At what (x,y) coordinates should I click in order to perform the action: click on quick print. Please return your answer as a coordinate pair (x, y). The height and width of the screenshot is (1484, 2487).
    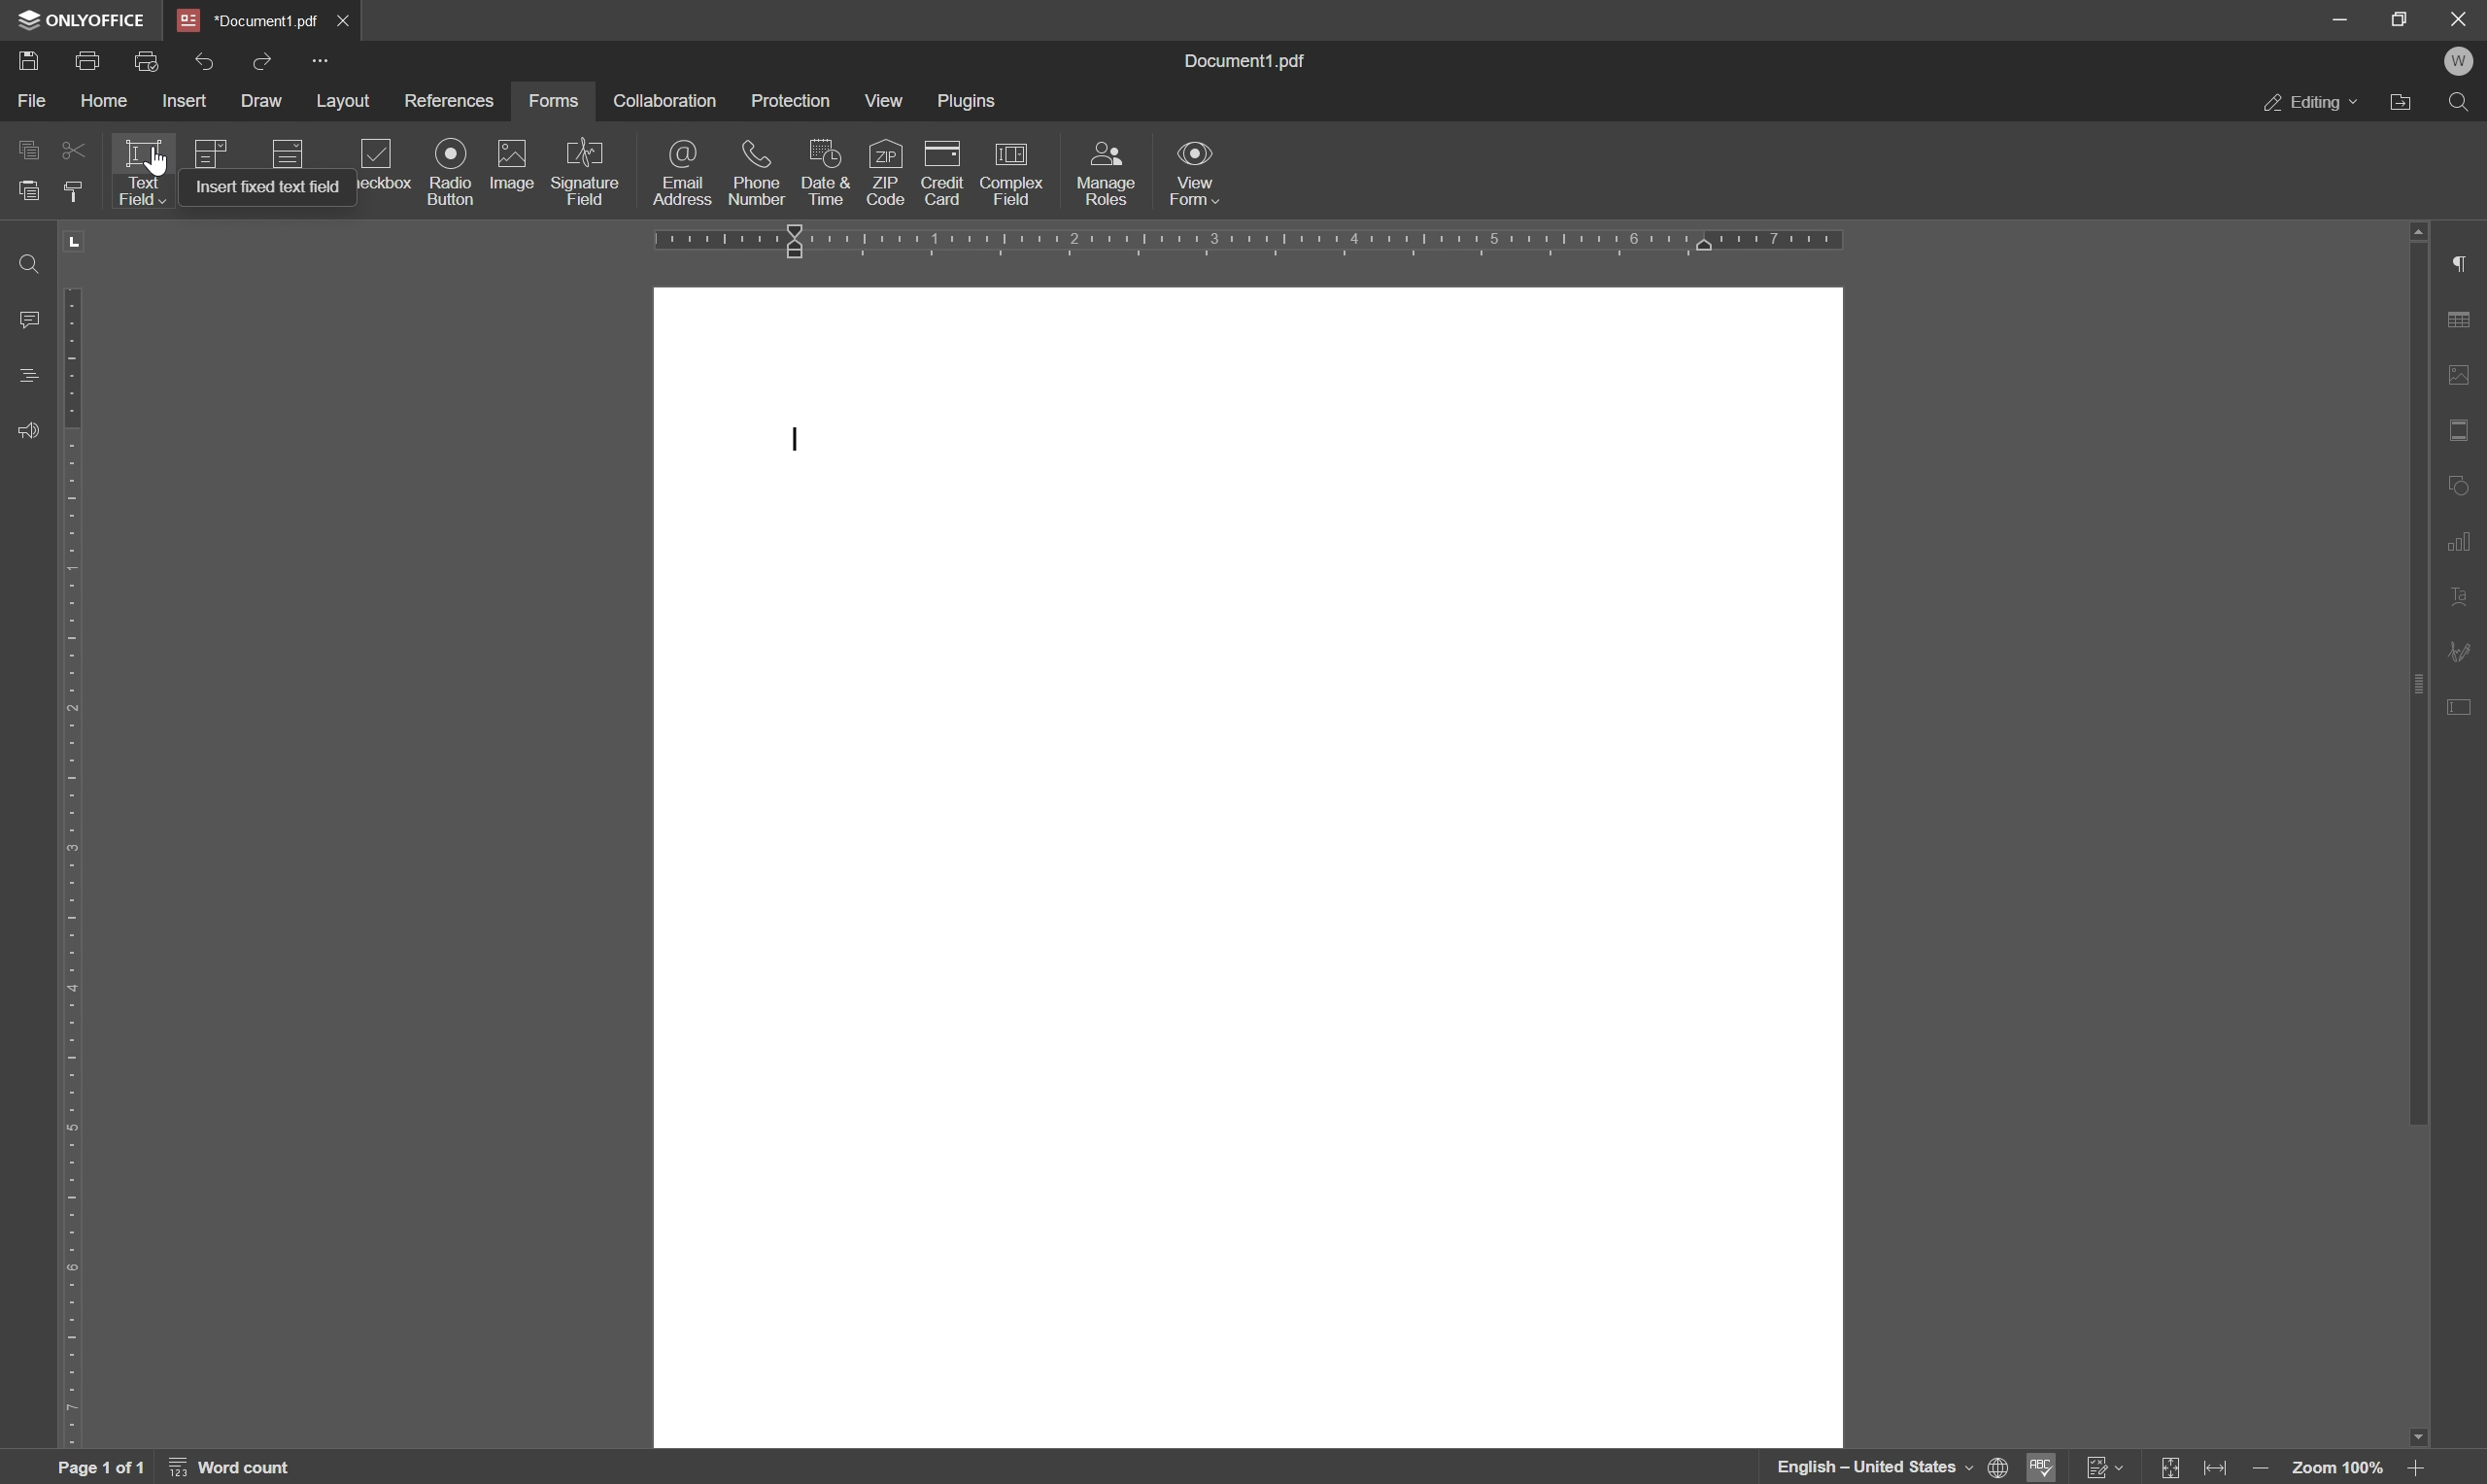
    Looking at the image, I should click on (155, 61).